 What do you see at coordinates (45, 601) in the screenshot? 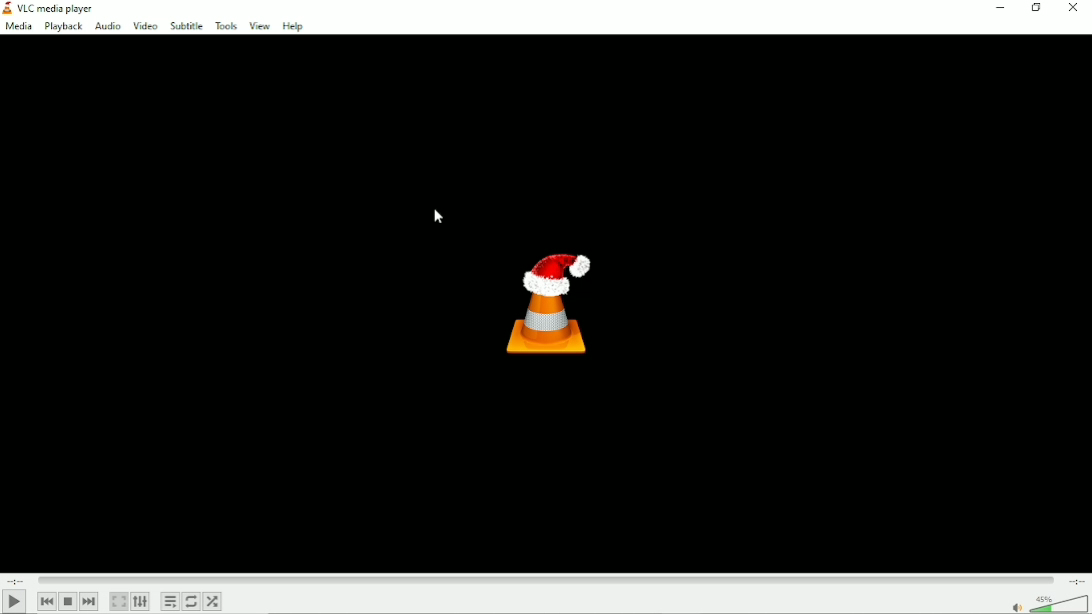
I see `Previous` at bounding box center [45, 601].